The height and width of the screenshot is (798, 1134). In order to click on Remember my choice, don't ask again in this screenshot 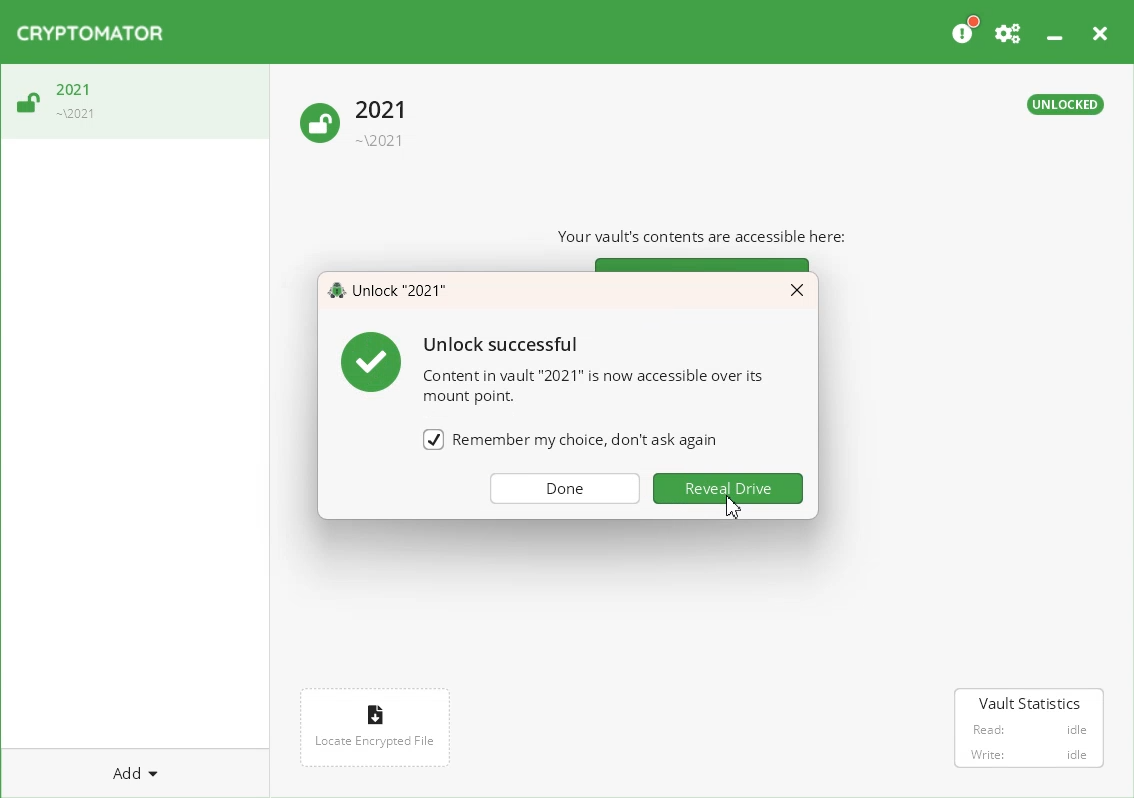, I will do `click(588, 438)`.